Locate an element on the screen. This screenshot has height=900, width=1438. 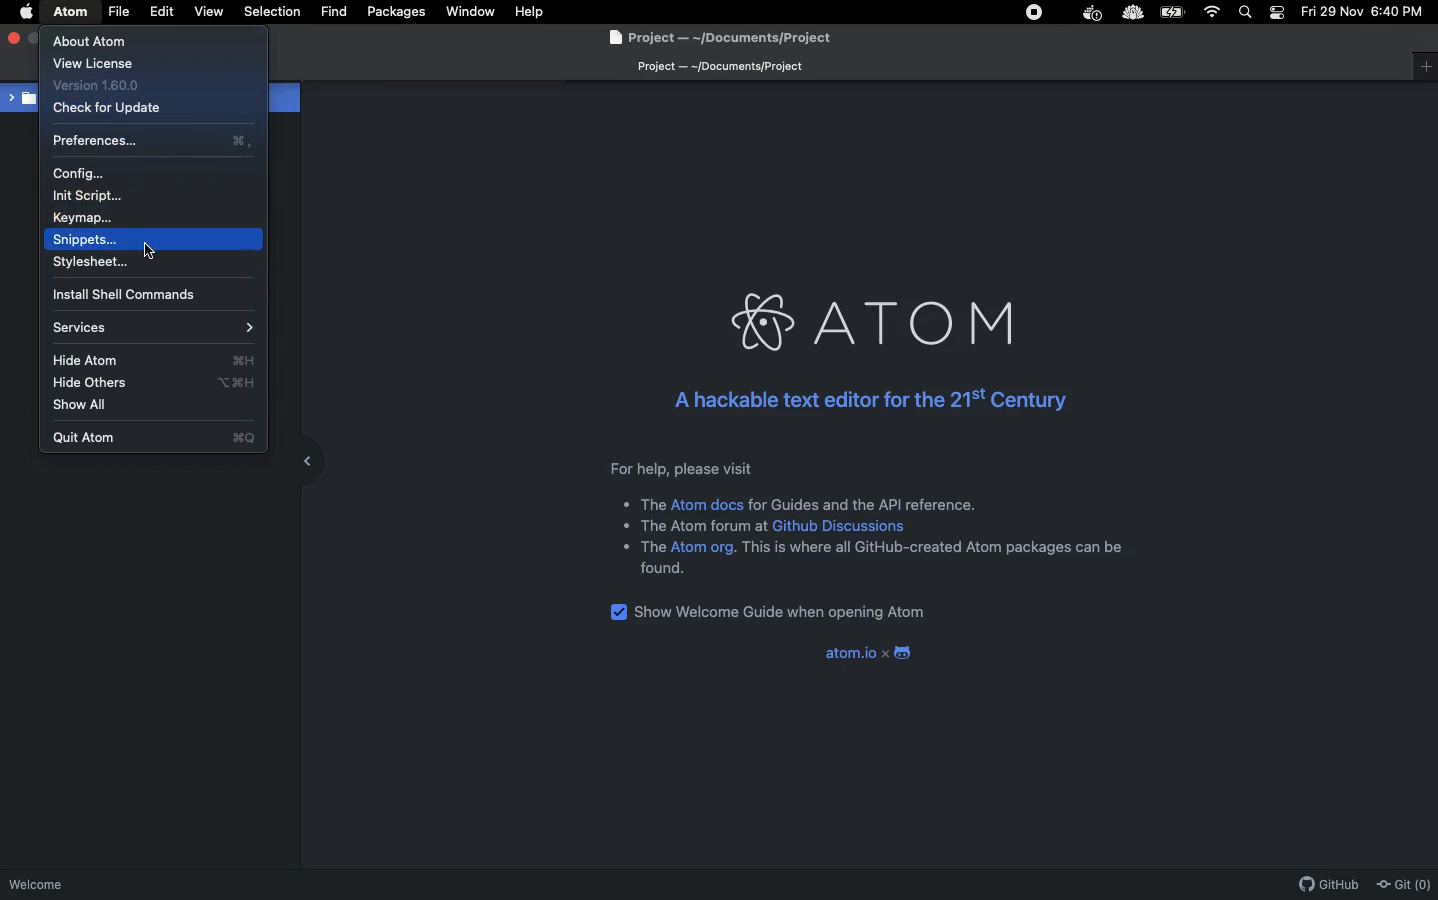
Version 1.60.0 is located at coordinates (99, 86).